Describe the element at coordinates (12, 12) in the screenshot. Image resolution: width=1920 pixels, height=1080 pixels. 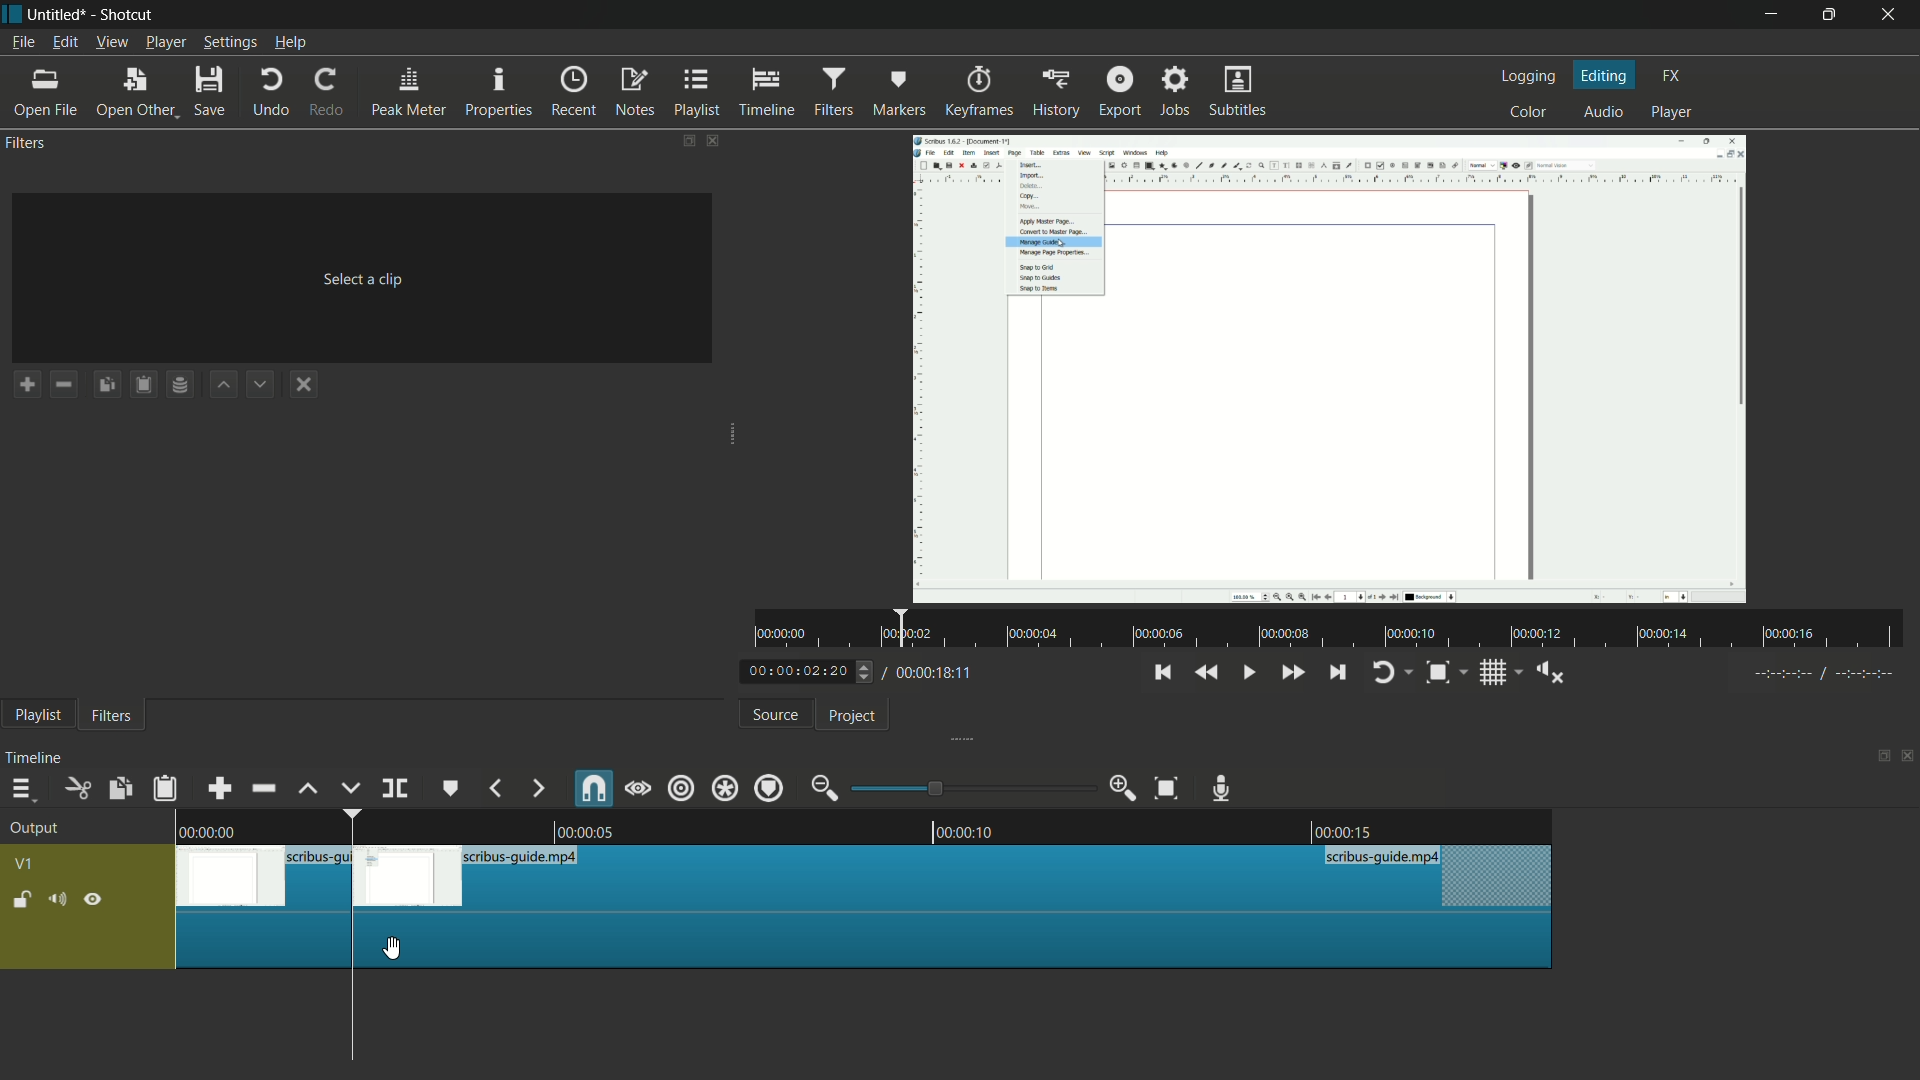
I see `app icon` at that location.